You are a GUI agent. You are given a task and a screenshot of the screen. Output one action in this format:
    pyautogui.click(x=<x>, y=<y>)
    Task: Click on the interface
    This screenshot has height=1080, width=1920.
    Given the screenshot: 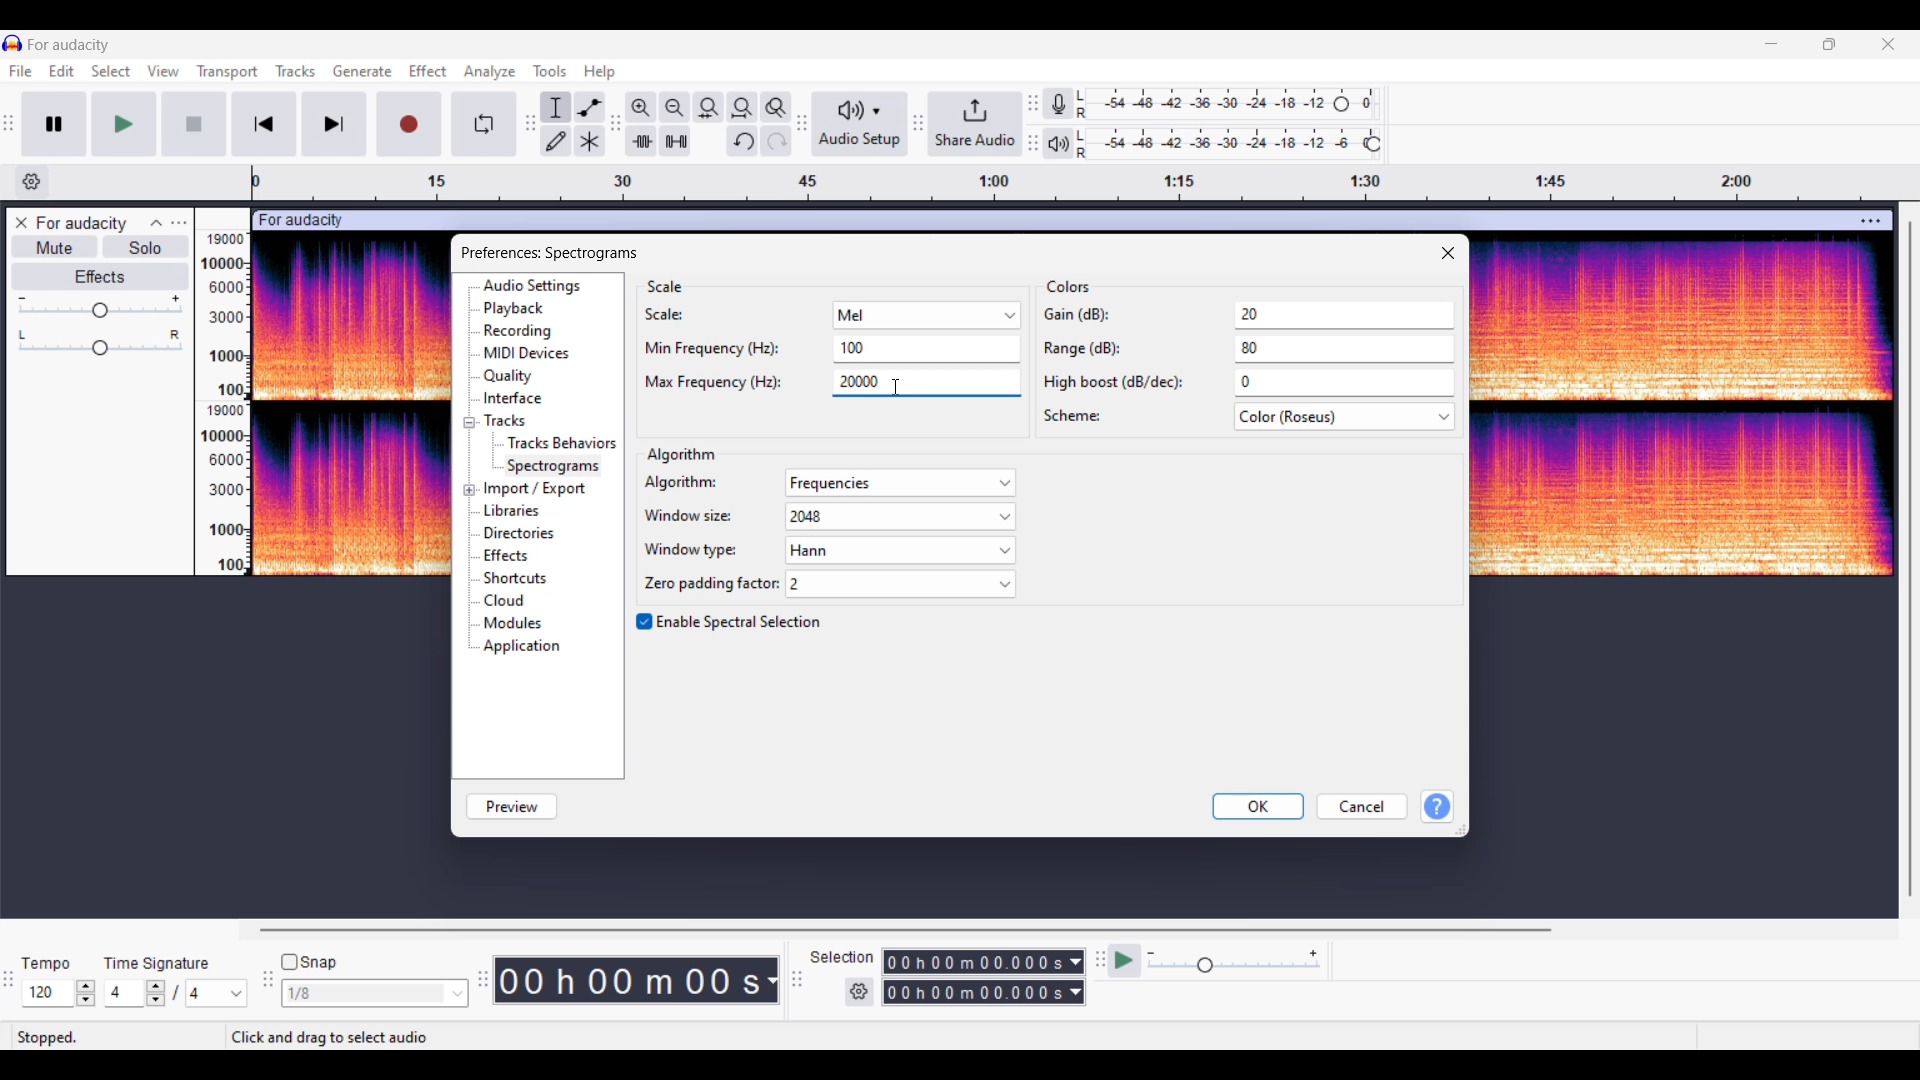 What is the action you would take?
    pyautogui.click(x=520, y=400)
    